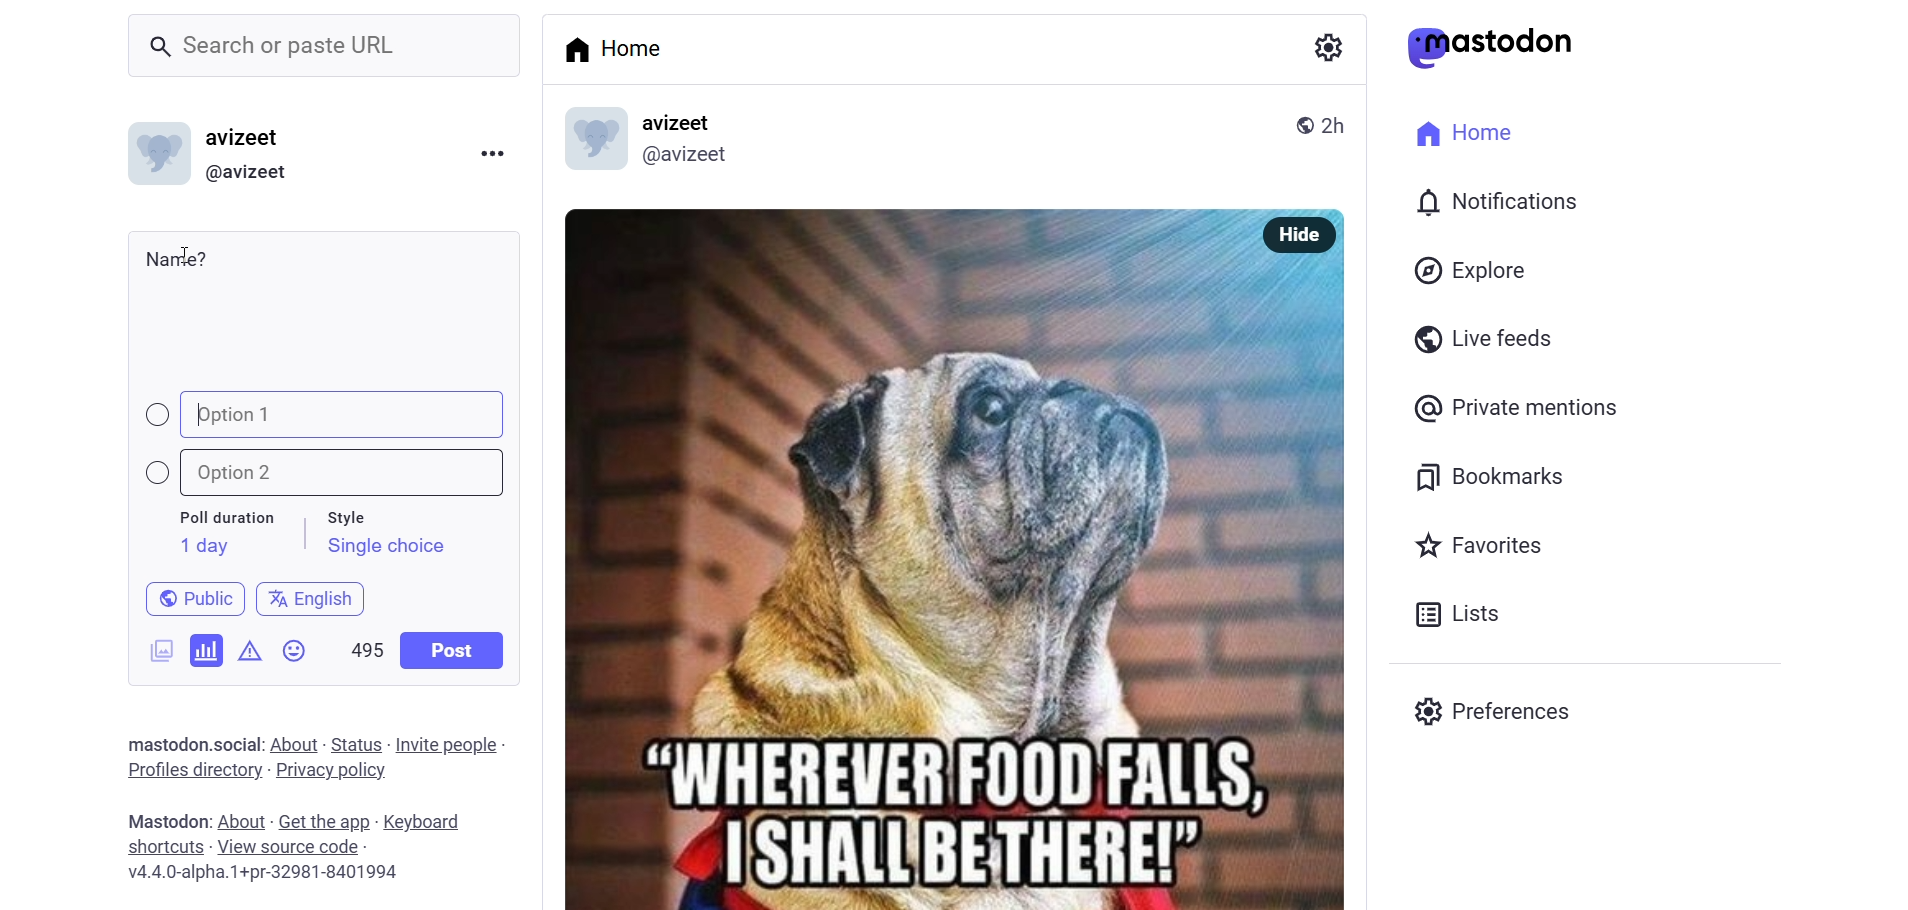 The image size is (1908, 910). I want to click on mastodon, so click(1491, 47).